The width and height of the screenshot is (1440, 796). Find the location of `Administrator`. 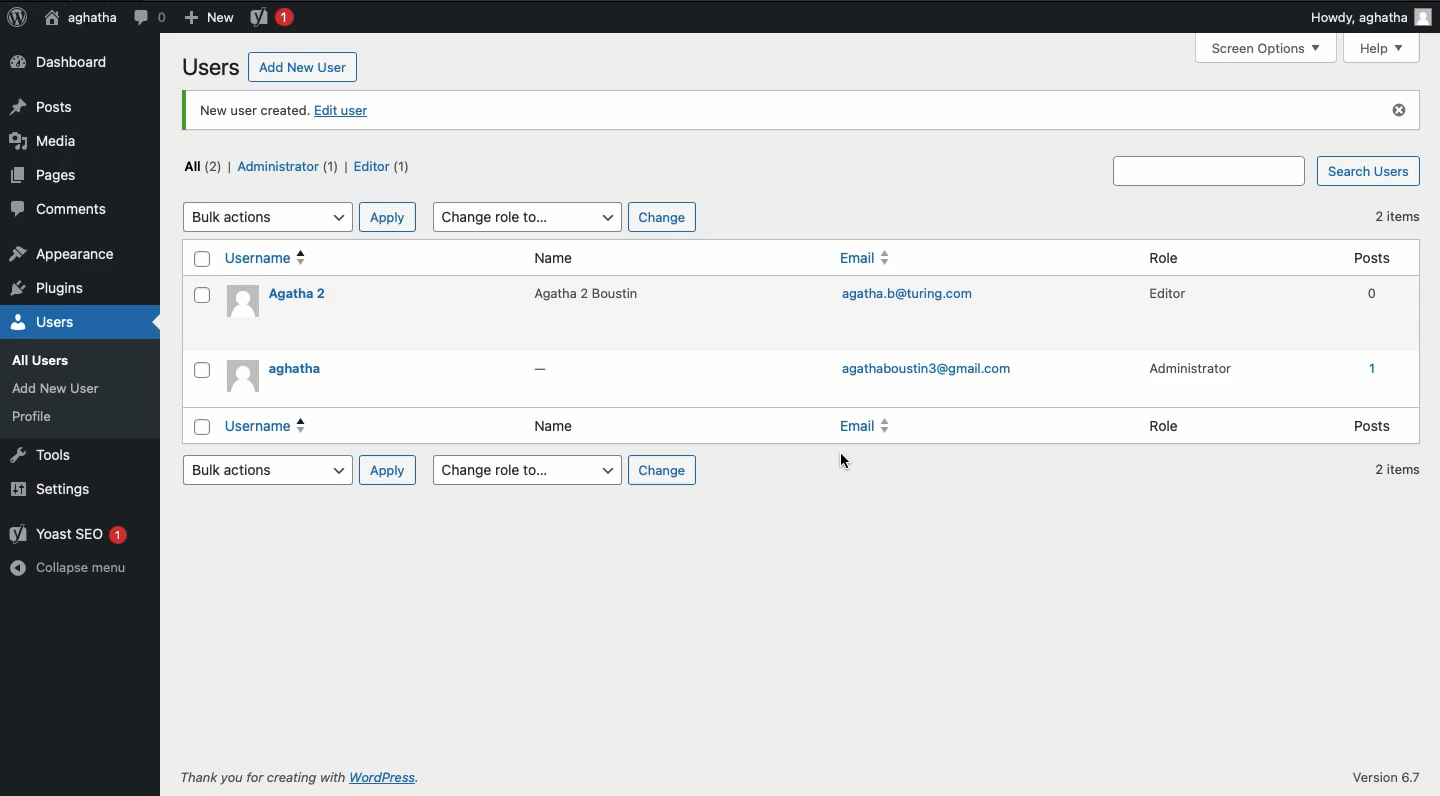

Administrator is located at coordinates (1191, 371).